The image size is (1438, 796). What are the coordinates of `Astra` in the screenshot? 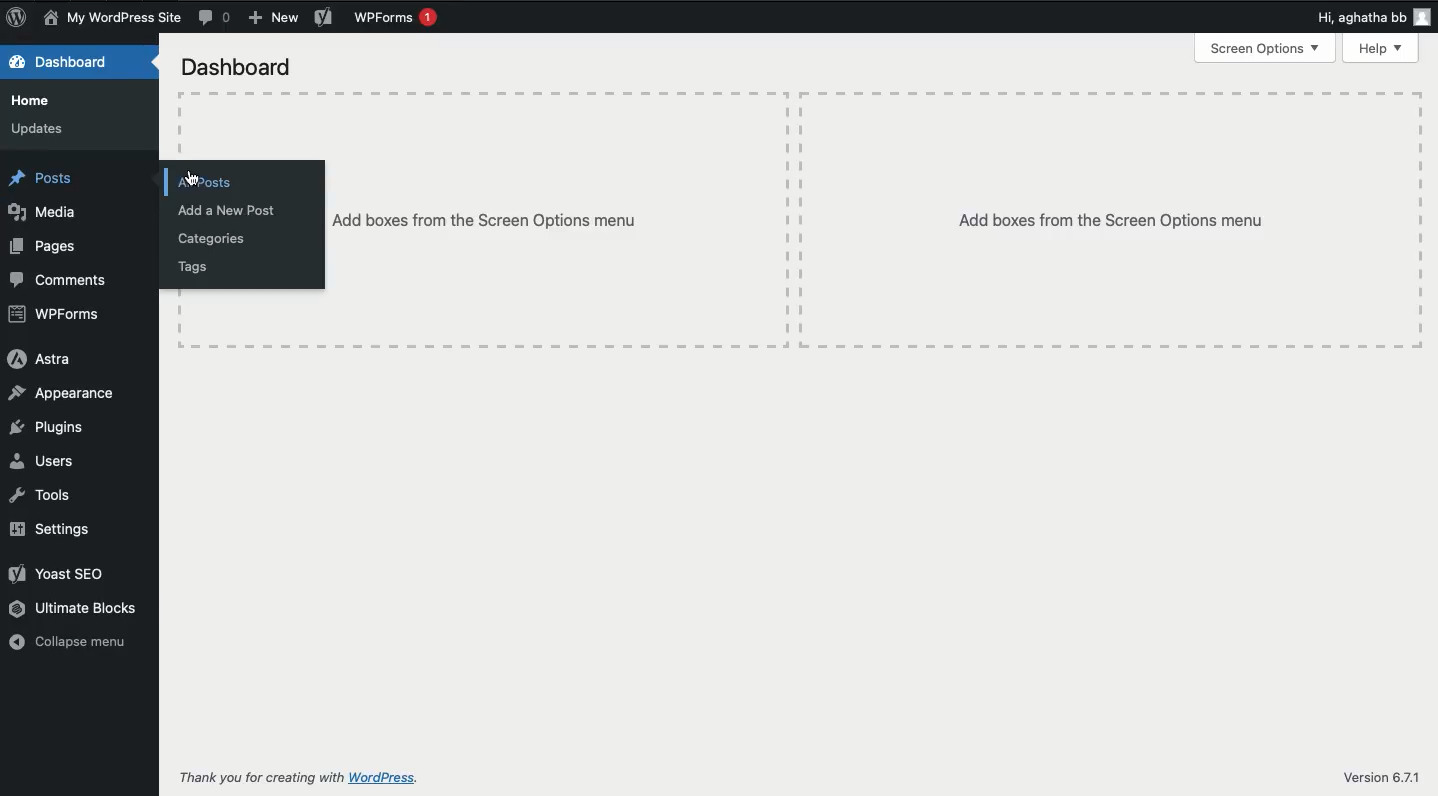 It's located at (44, 361).